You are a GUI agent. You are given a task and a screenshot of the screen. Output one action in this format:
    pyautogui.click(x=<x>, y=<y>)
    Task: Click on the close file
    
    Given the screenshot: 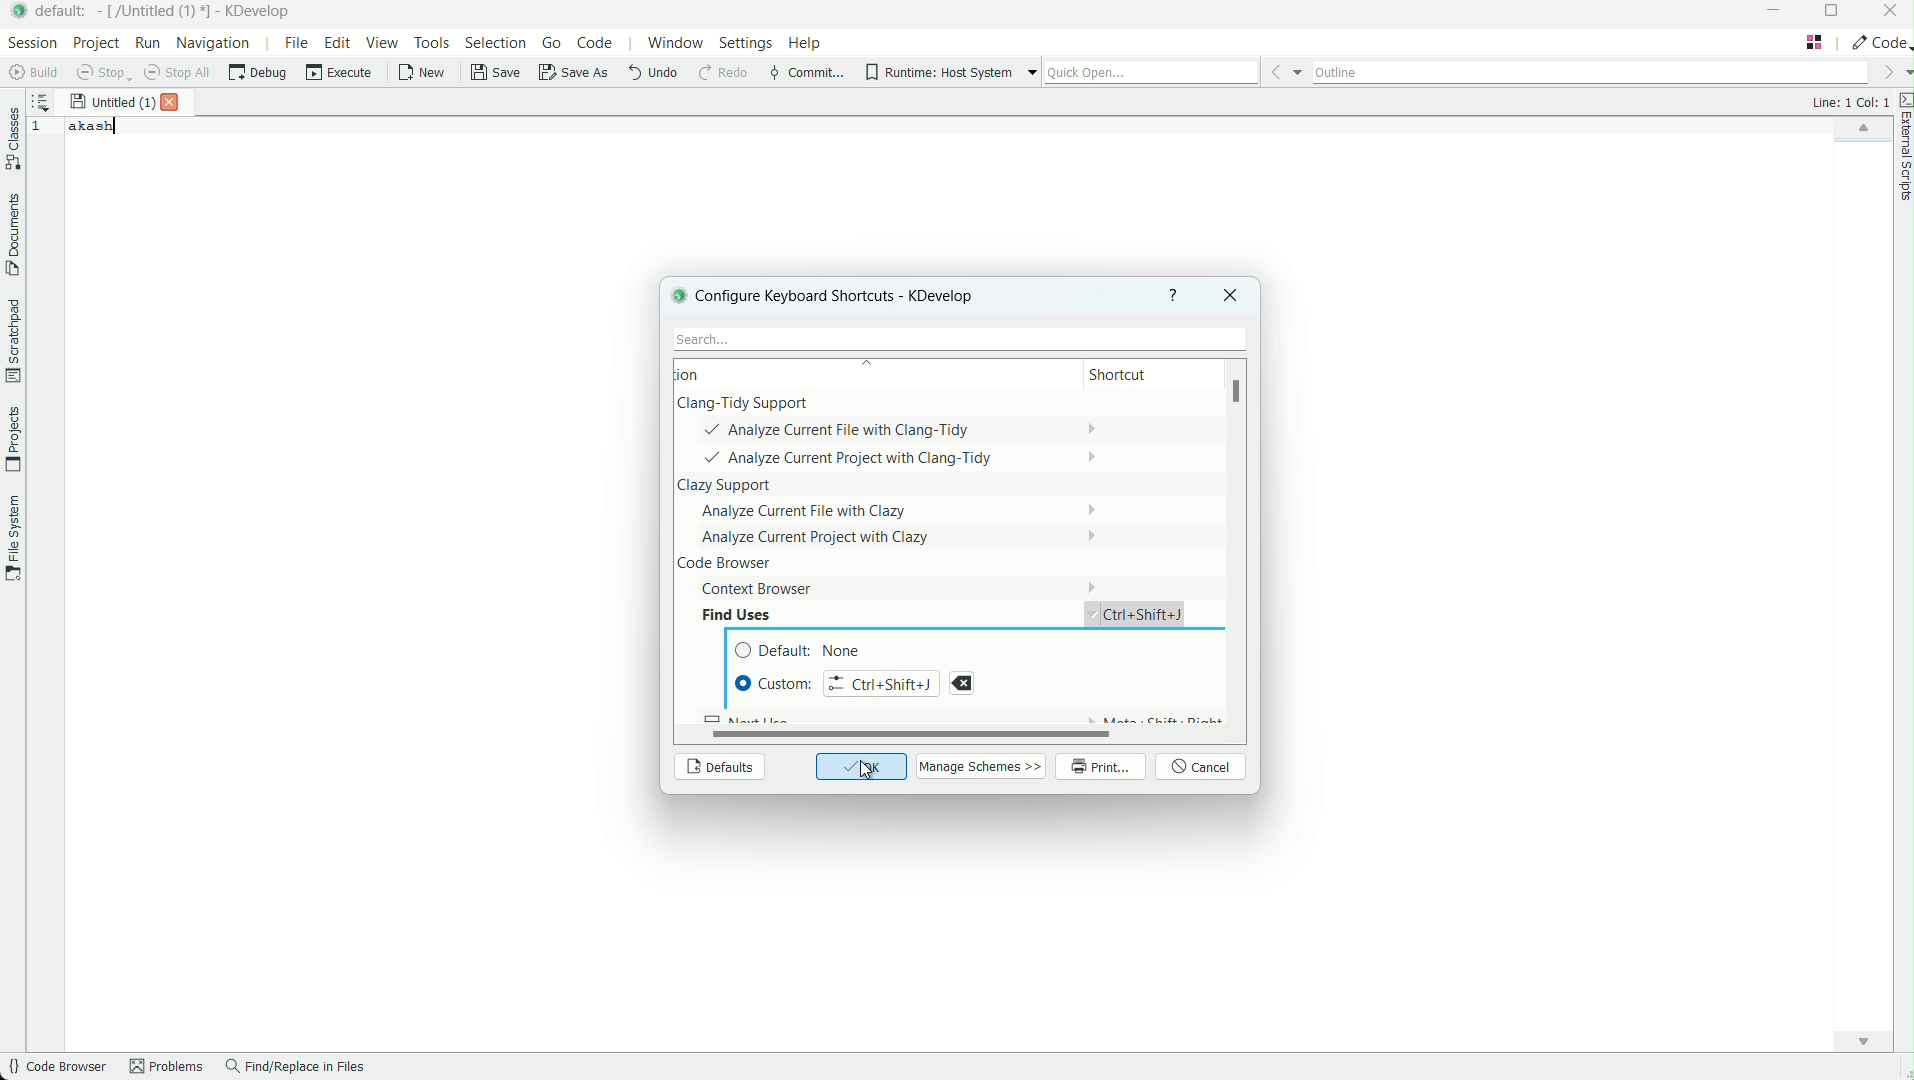 What is the action you would take?
    pyautogui.click(x=175, y=102)
    